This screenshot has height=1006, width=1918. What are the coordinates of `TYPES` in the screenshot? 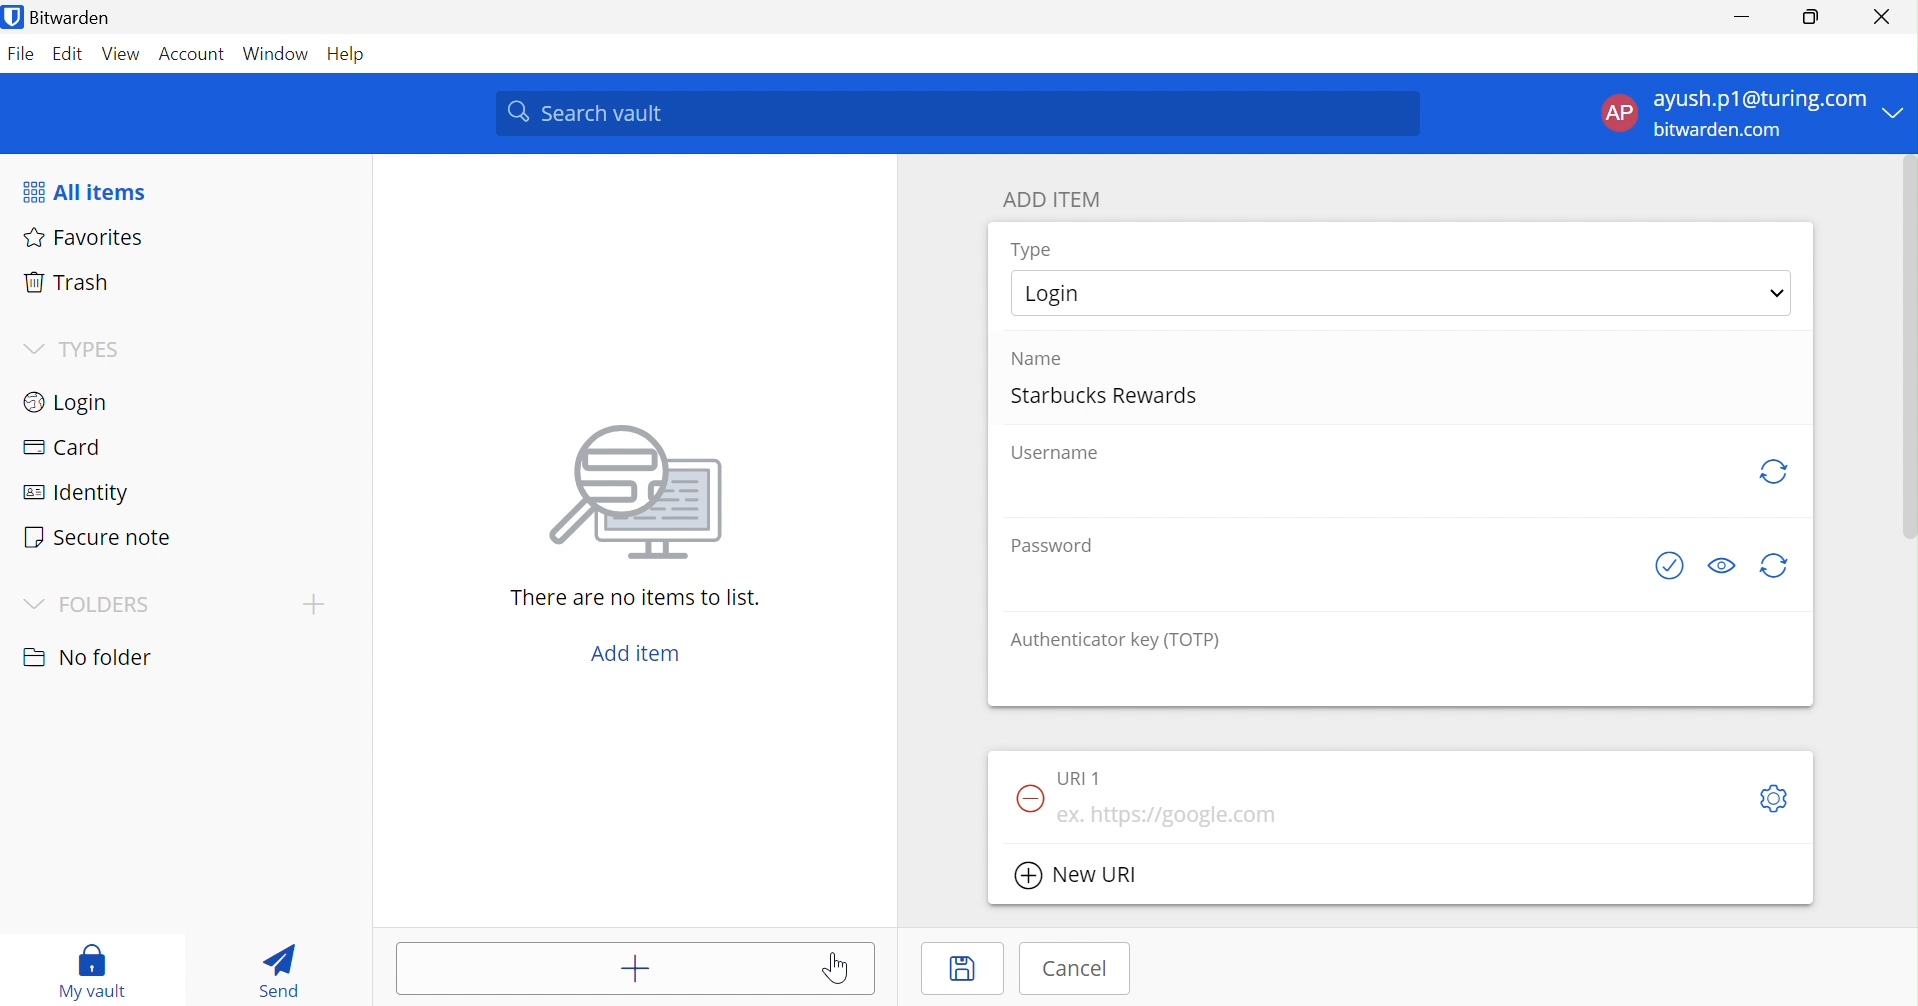 It's located at (97, 349).